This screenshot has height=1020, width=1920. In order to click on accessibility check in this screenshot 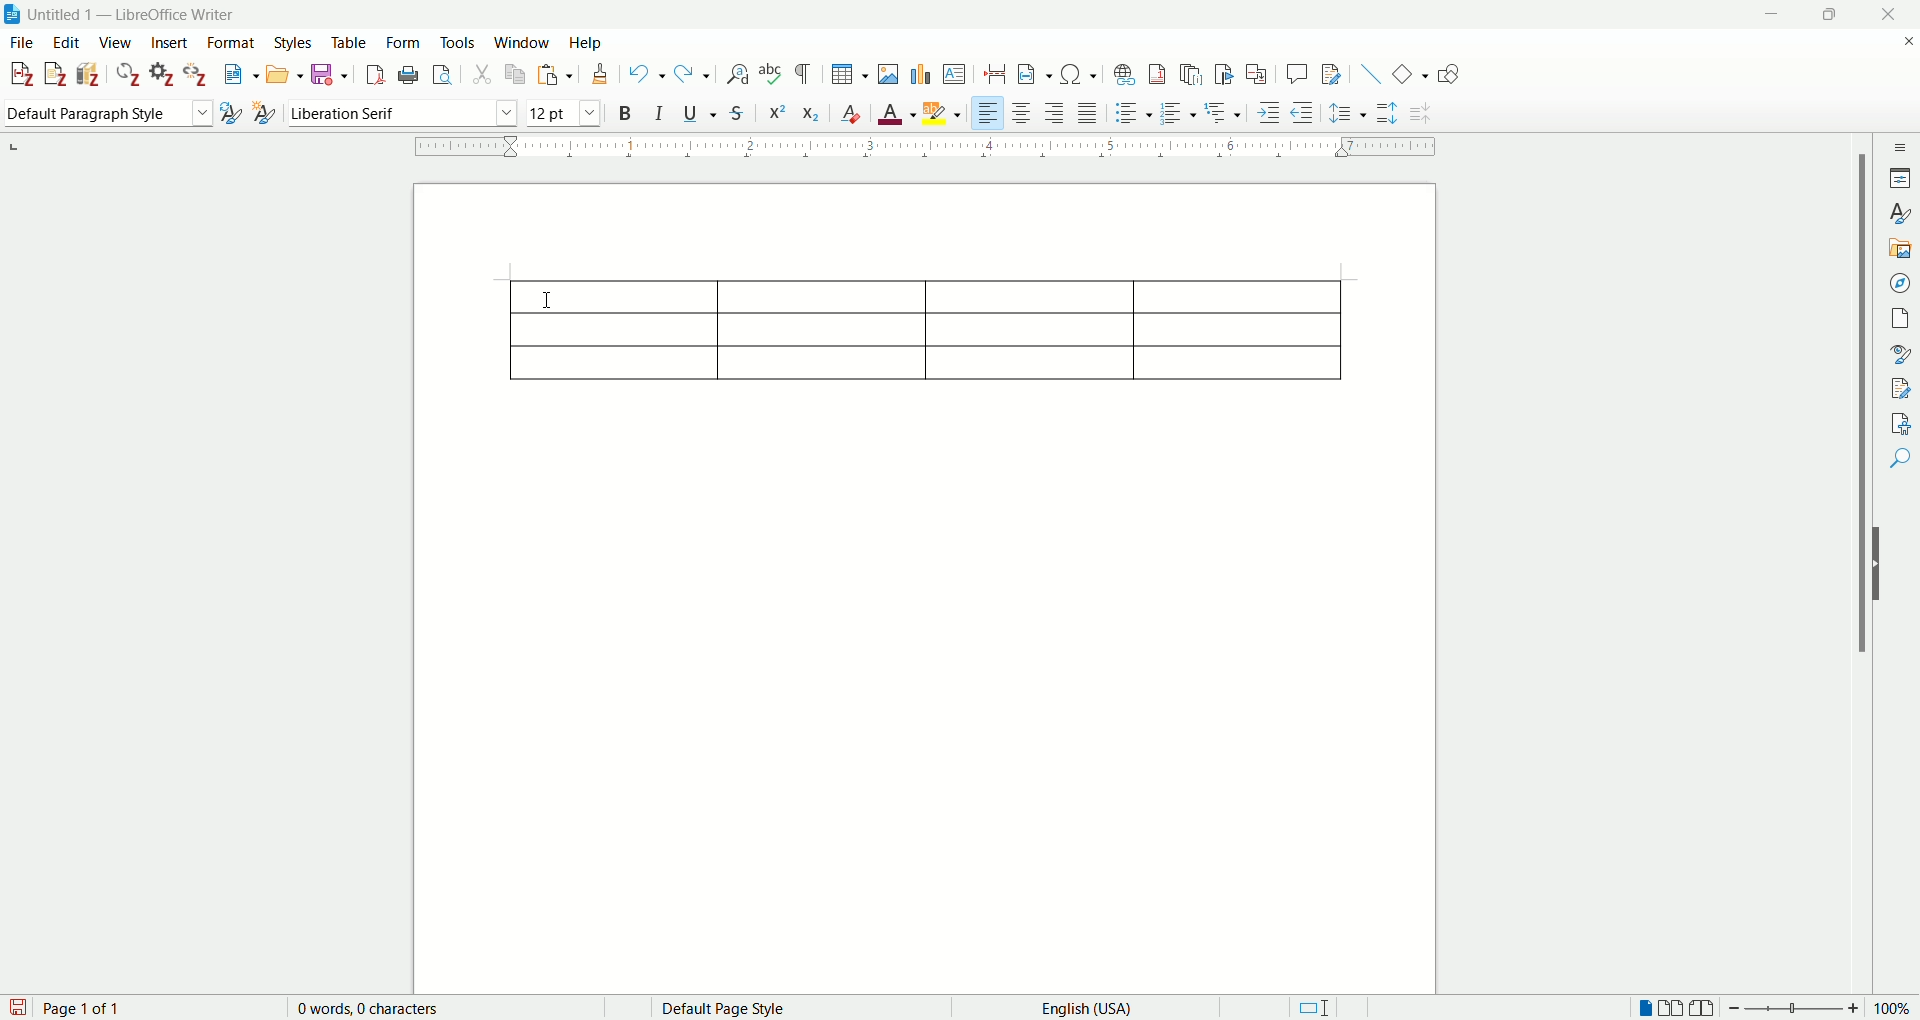, I will do `click(1898, 426)`.